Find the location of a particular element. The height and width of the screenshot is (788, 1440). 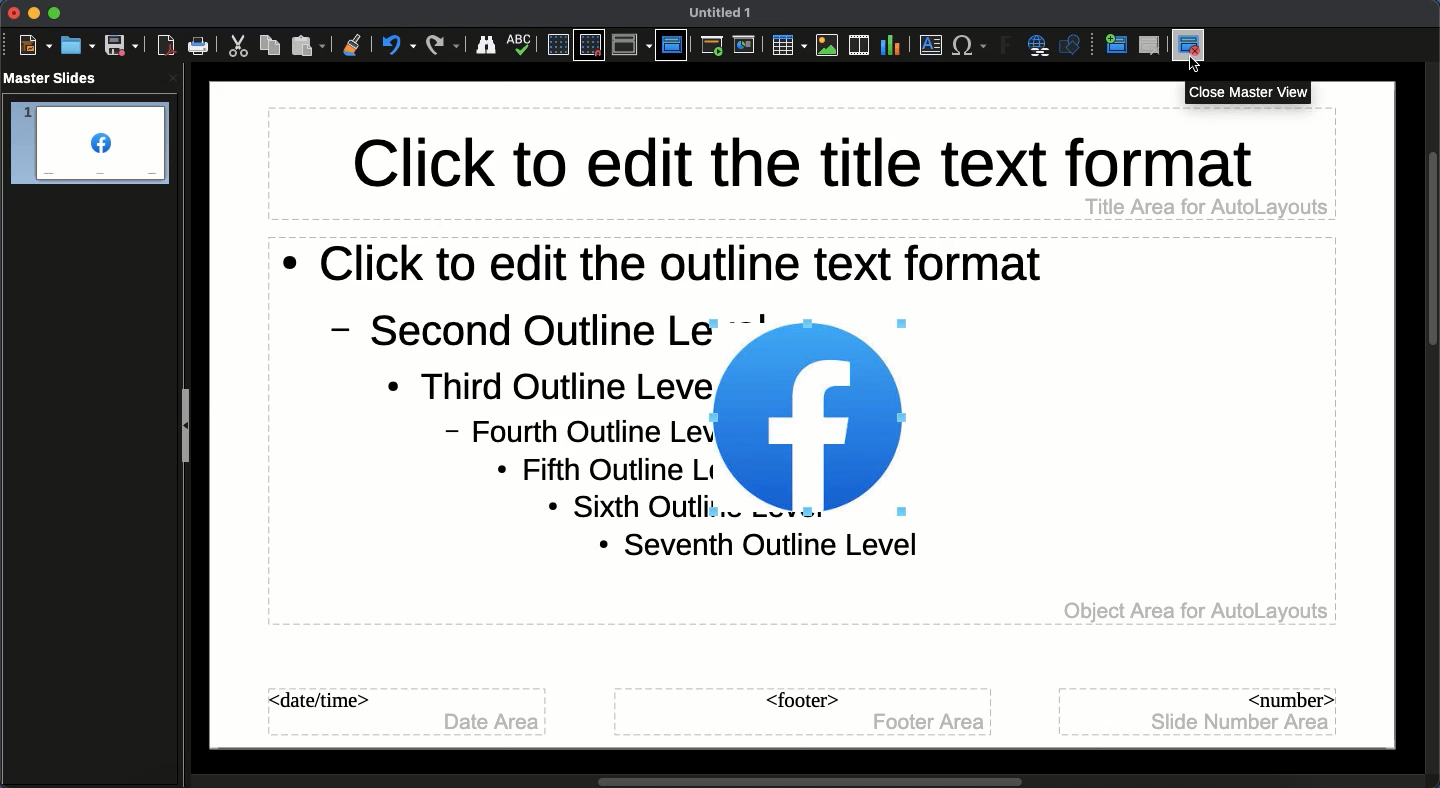

Close is located at coordinates (11, 15).